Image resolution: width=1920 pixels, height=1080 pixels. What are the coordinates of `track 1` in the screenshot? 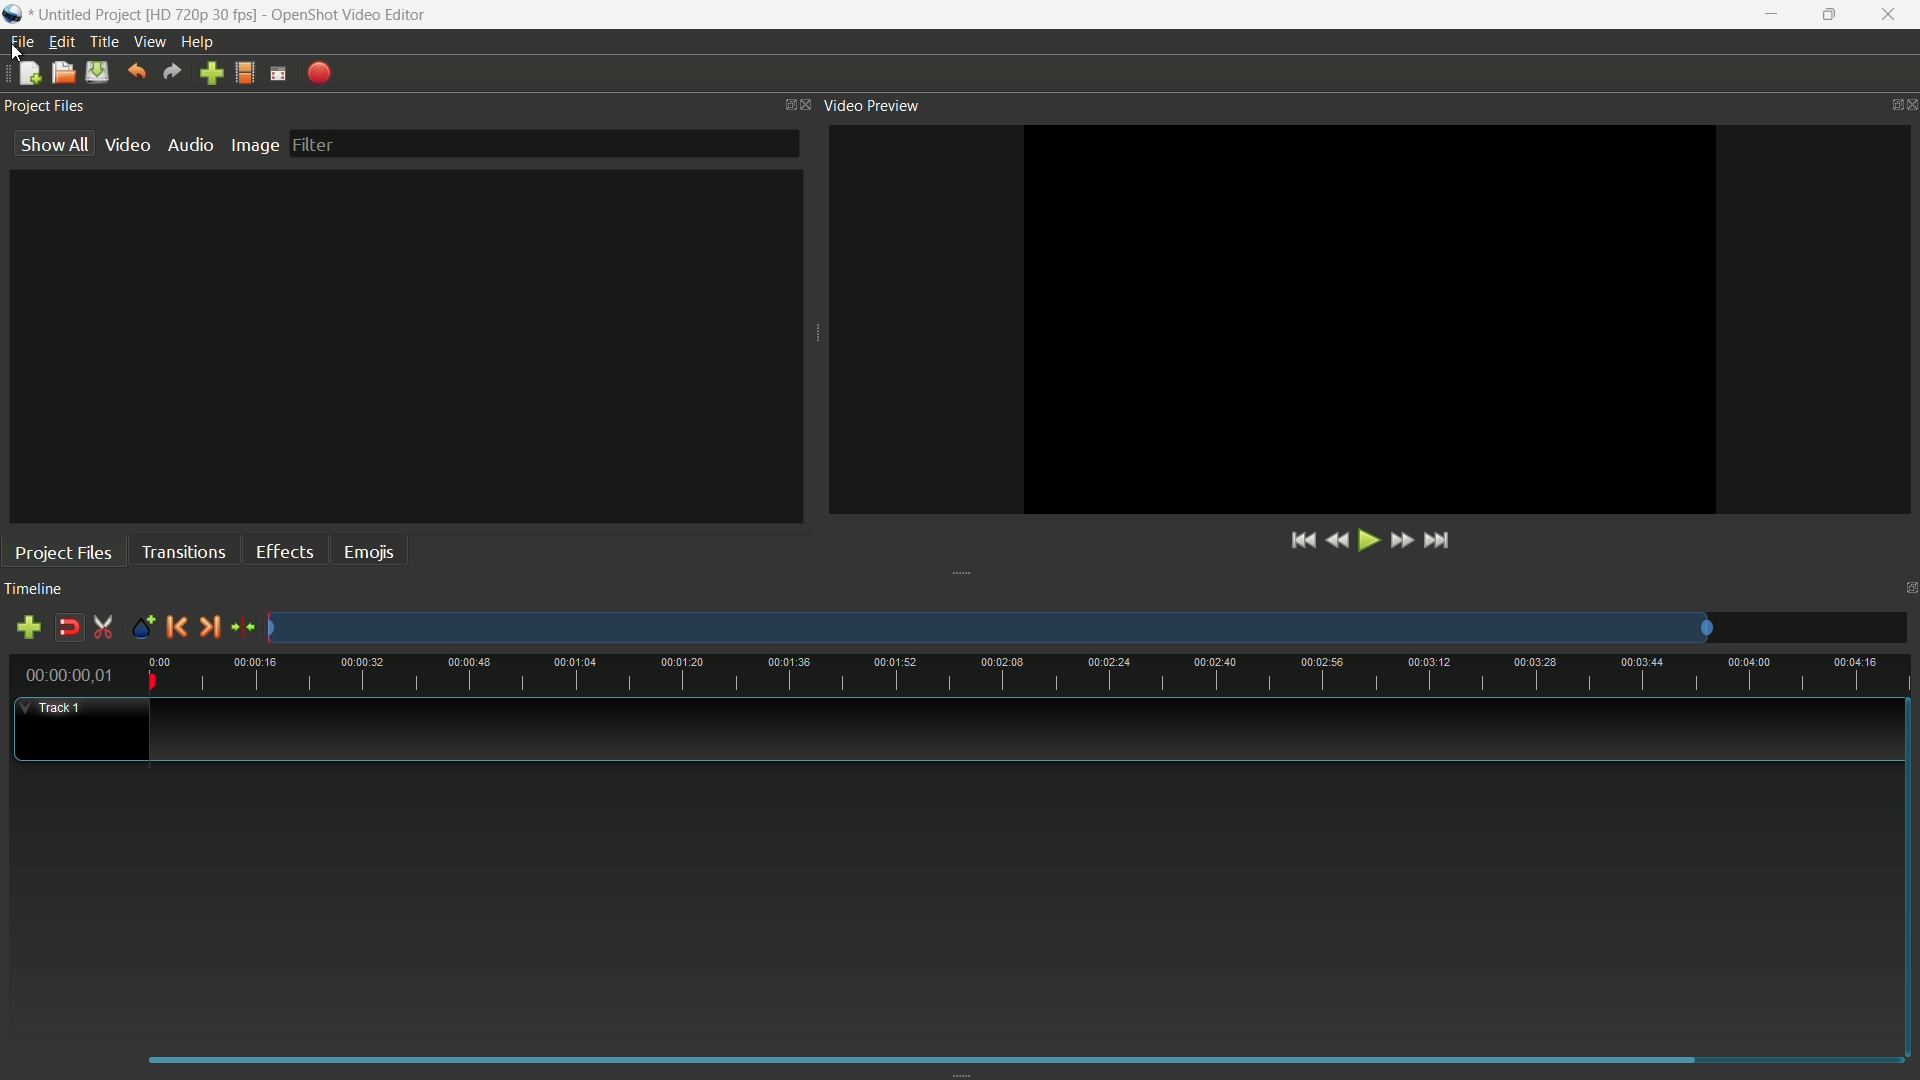 It's located at (58, 707).